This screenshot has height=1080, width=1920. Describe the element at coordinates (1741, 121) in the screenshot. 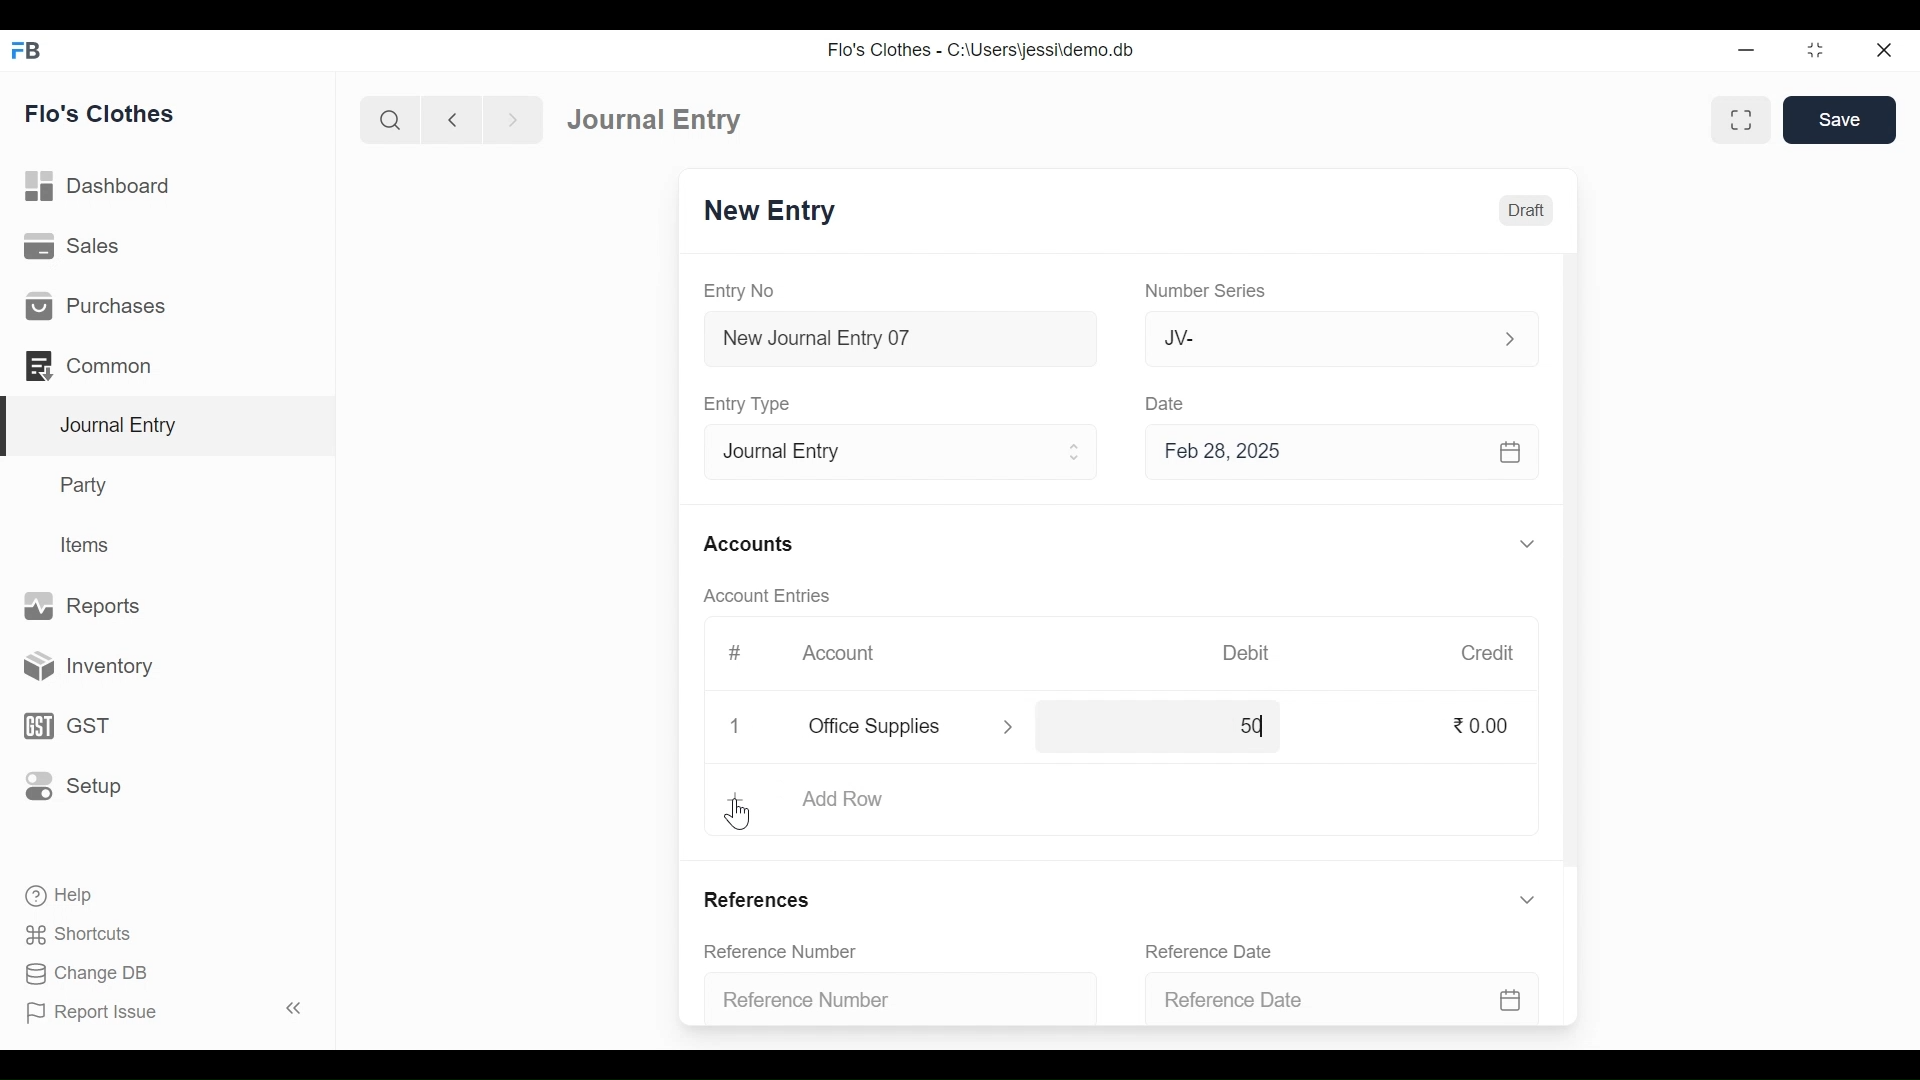

I see `Toggle form and full width` at that location.